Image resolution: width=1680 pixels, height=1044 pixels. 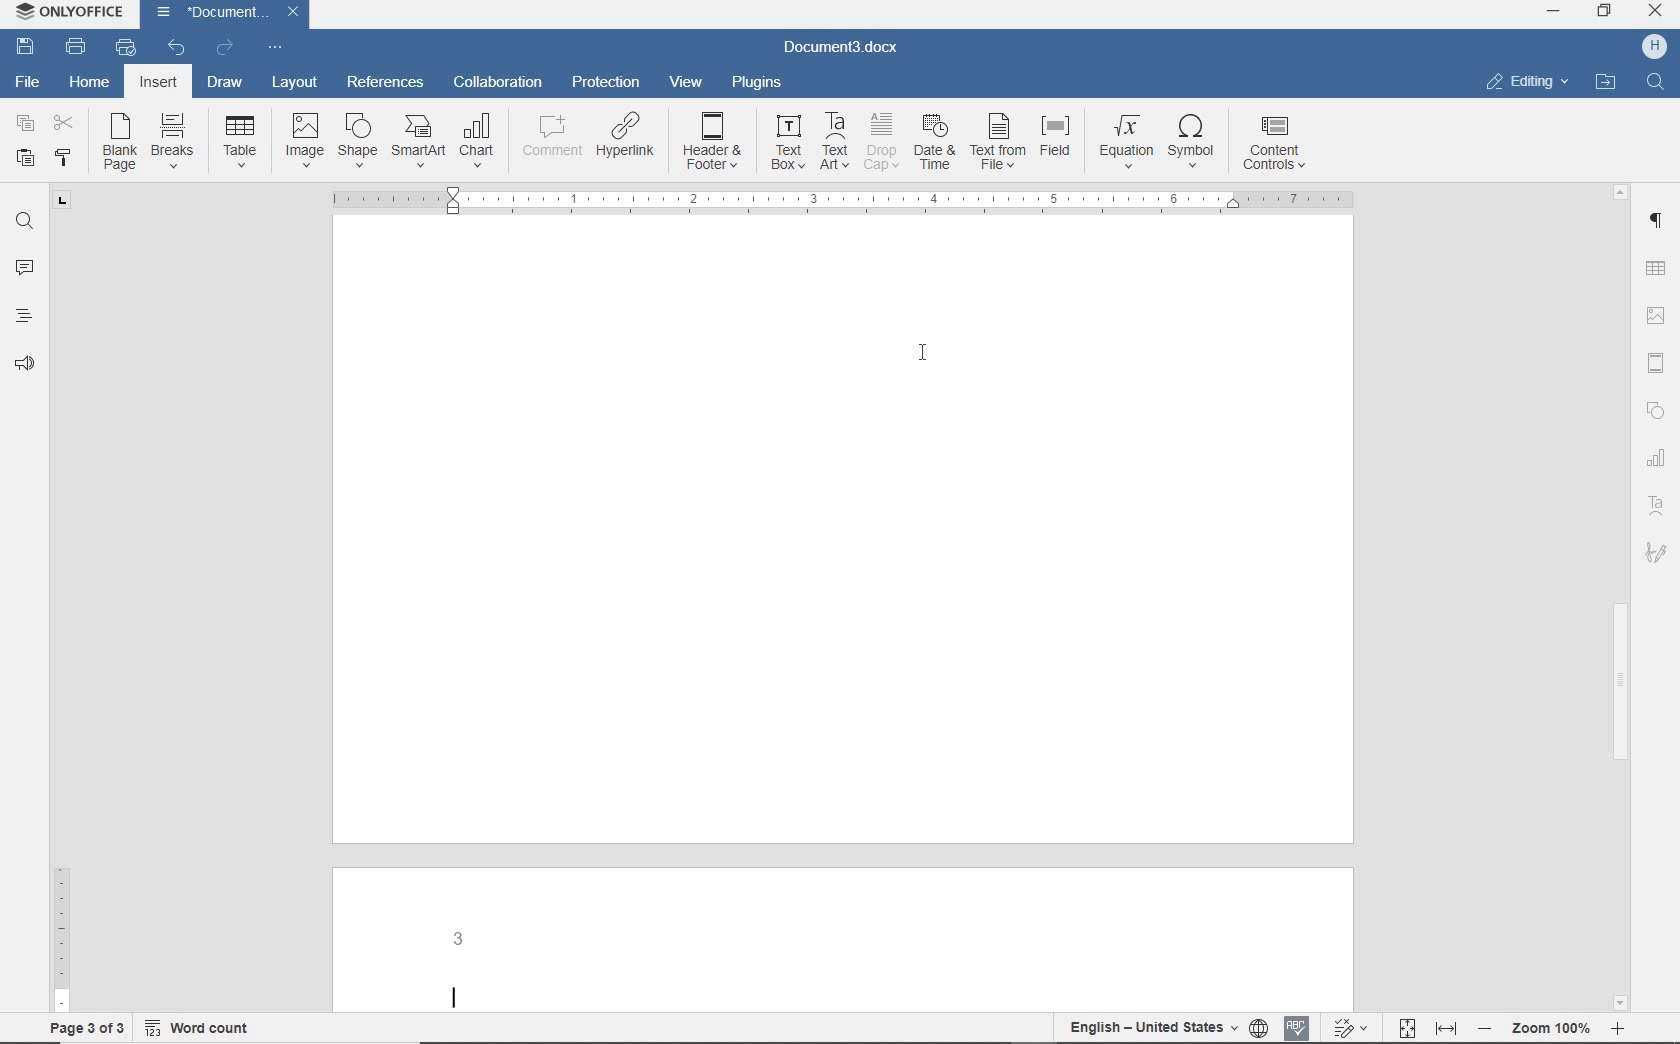 What do you see at coordinates (1653, 48) in the screenshot?
I see `H` at bounding box center [1653, 48].